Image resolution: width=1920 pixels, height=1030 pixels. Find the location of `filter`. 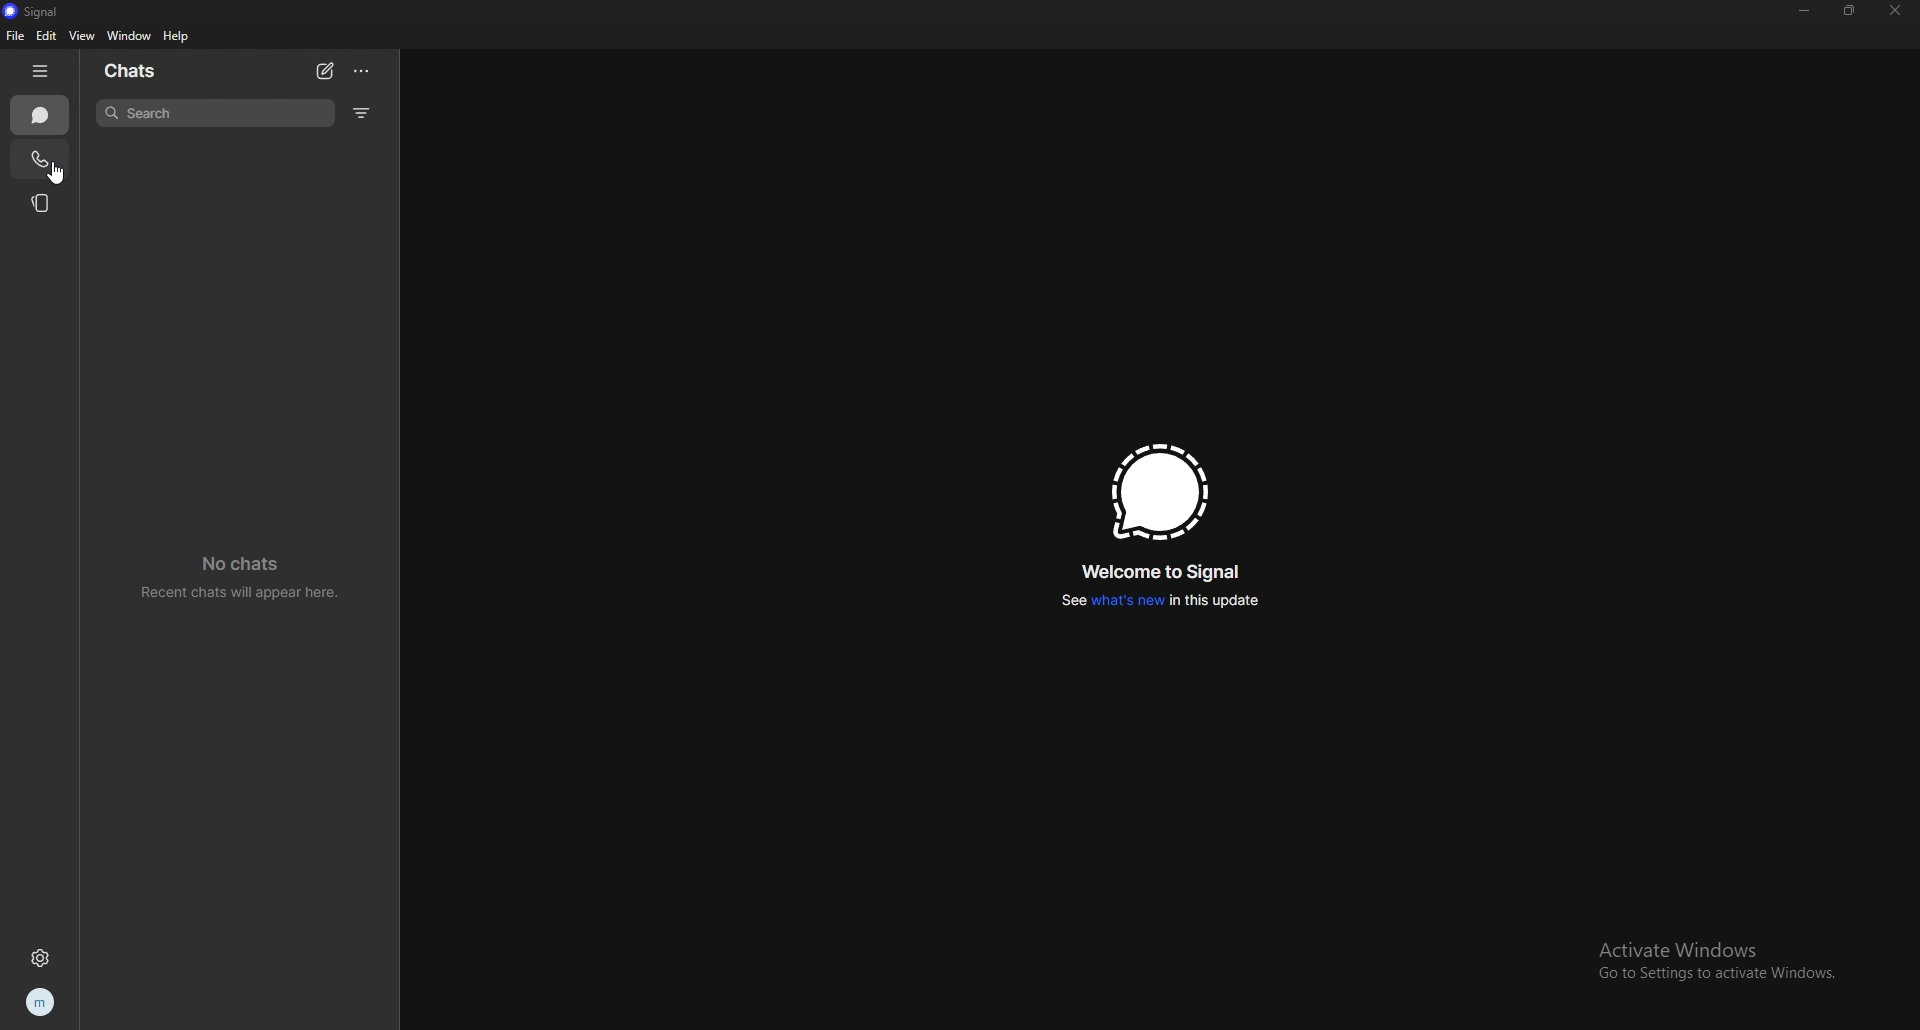

filter is located at coordinates (366, 112).